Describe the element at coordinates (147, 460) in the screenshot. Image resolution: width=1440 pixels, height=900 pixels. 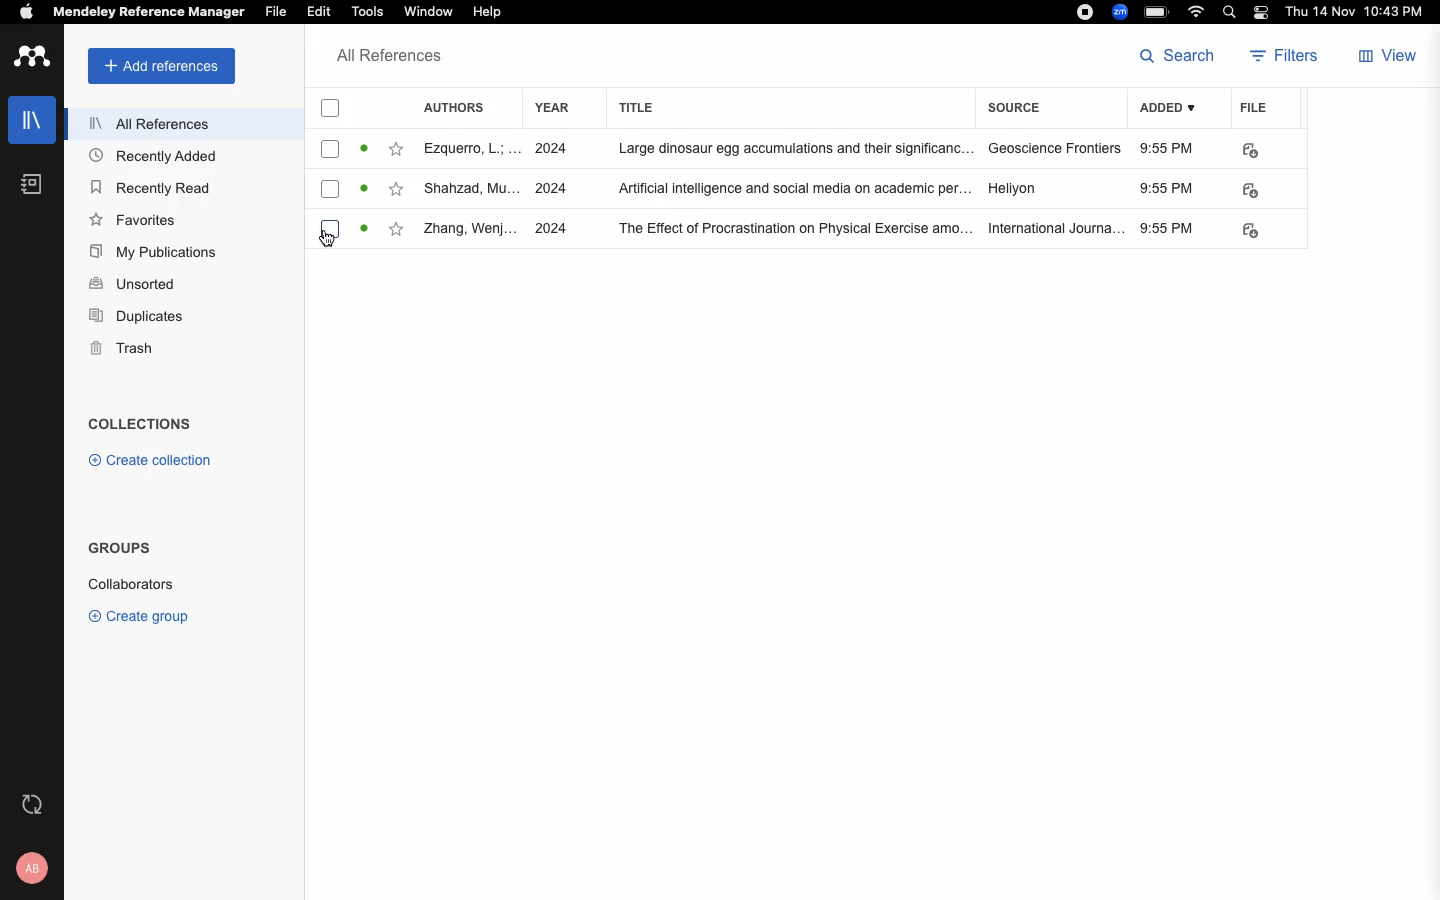
I see `Create collection` at that location.